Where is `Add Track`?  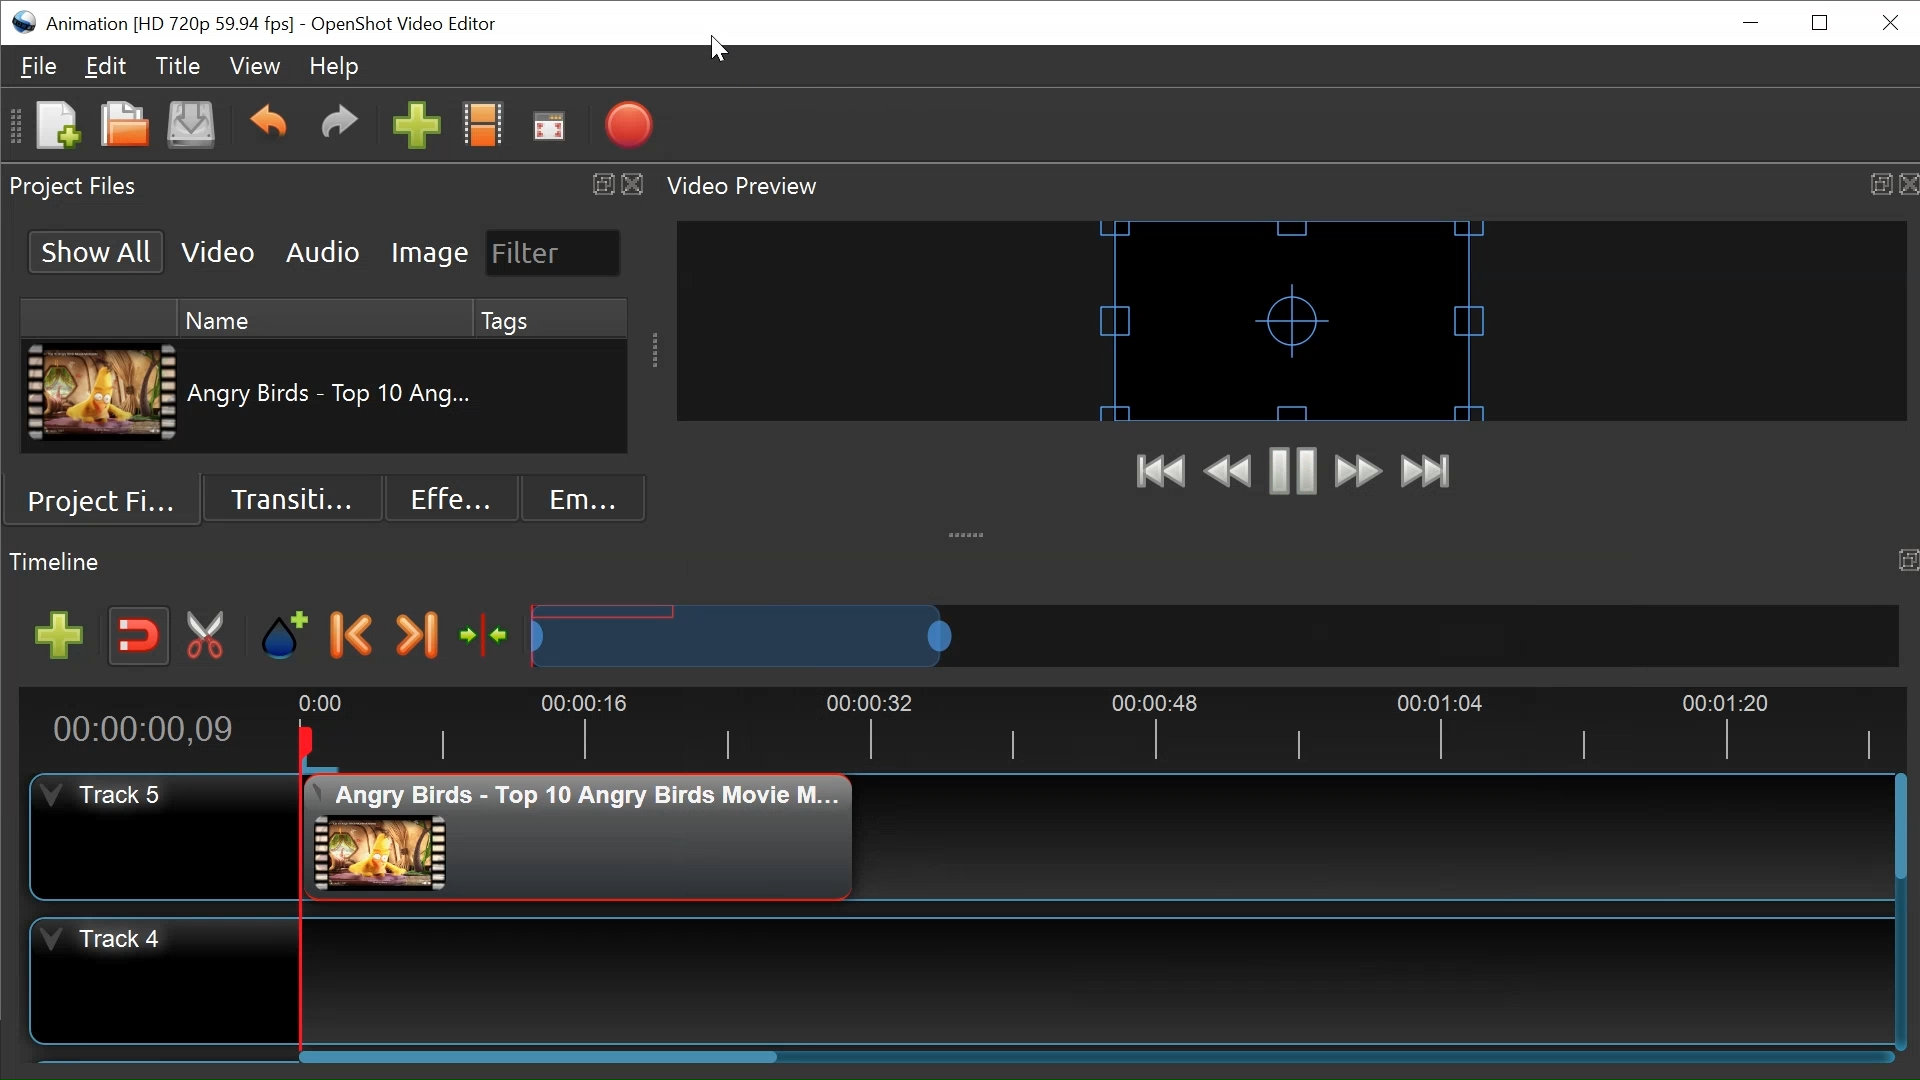 Add Track is located at coordinates (58, 635).